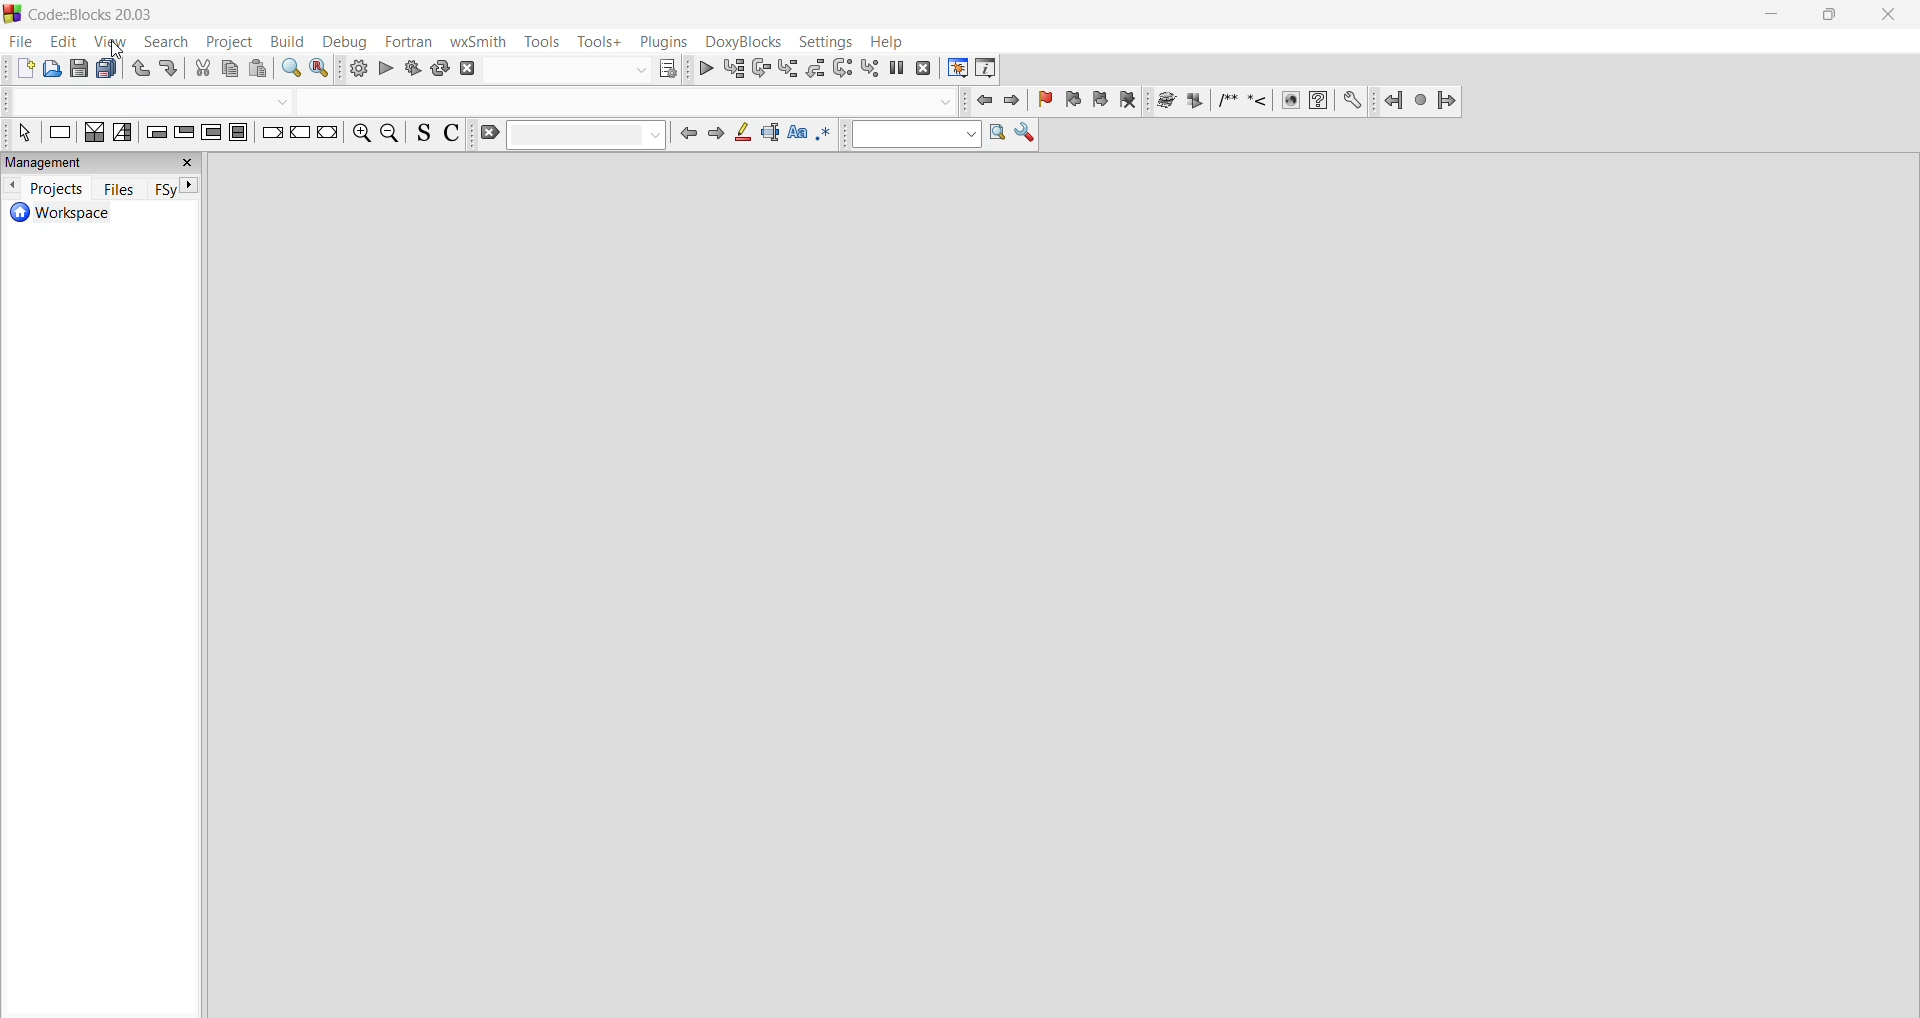  What do you see at coordinates (197, 185) in the screenshot?
I see `next` at bounding box center [197, 185].